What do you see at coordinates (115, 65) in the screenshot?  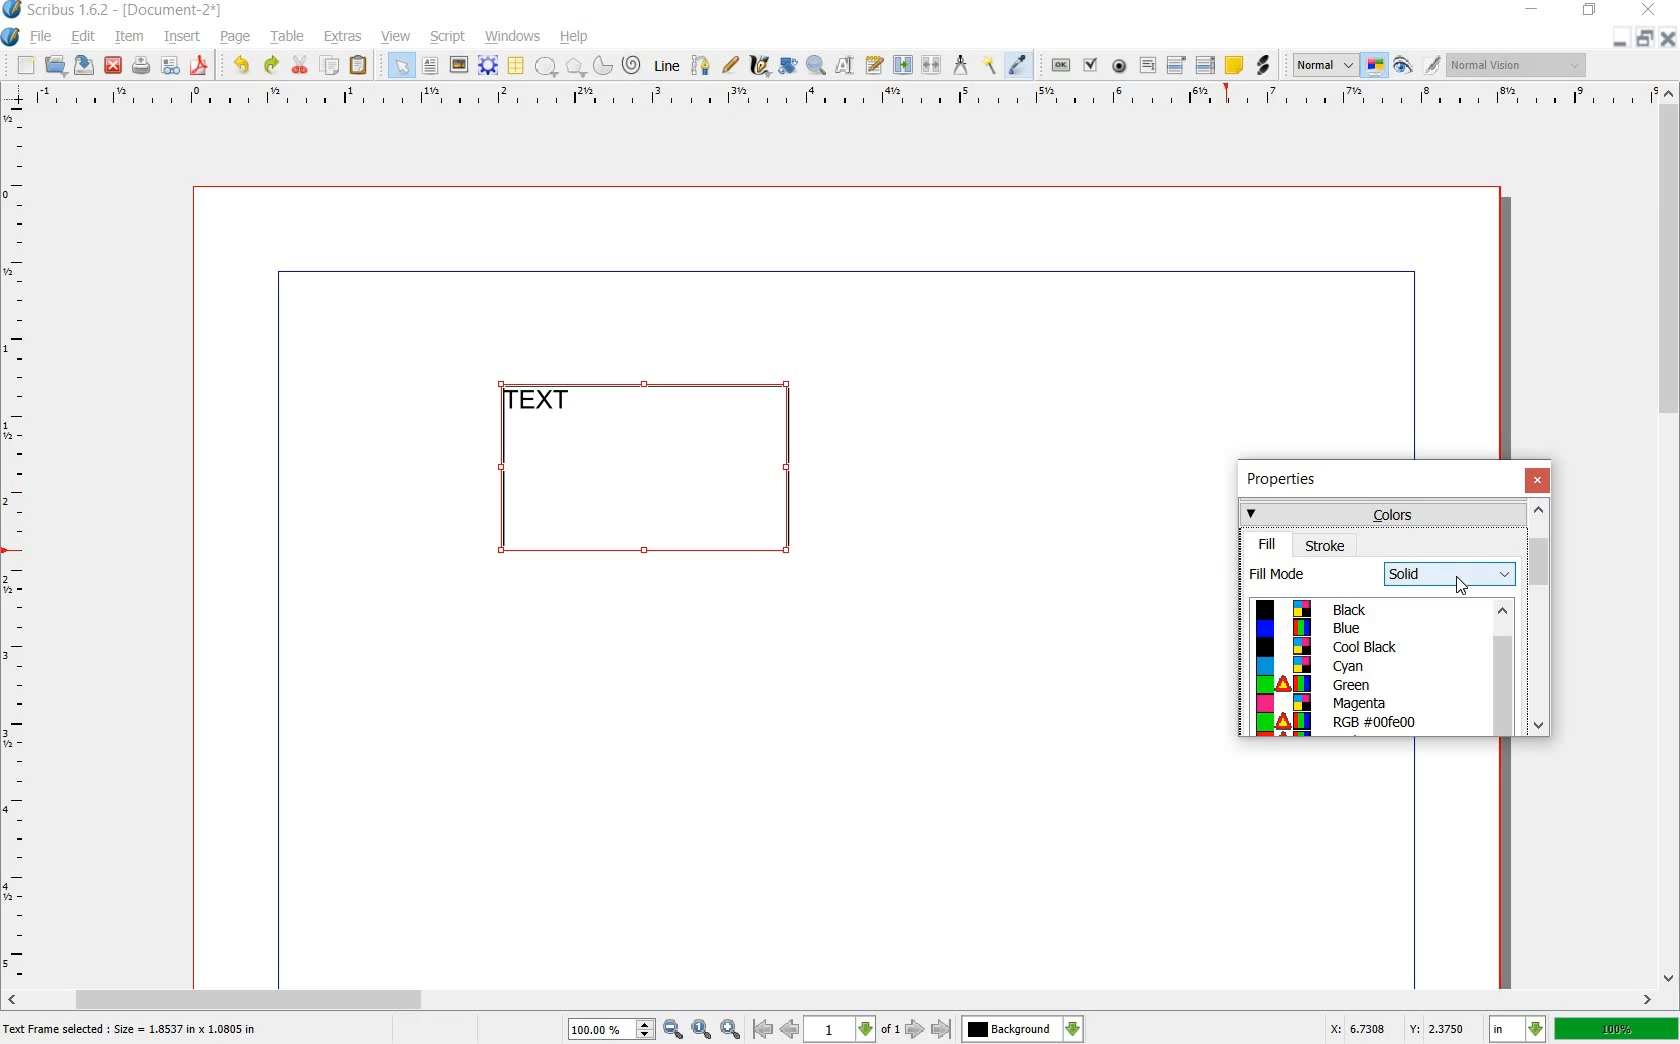 I see `close` at bounding box center [115, 65].